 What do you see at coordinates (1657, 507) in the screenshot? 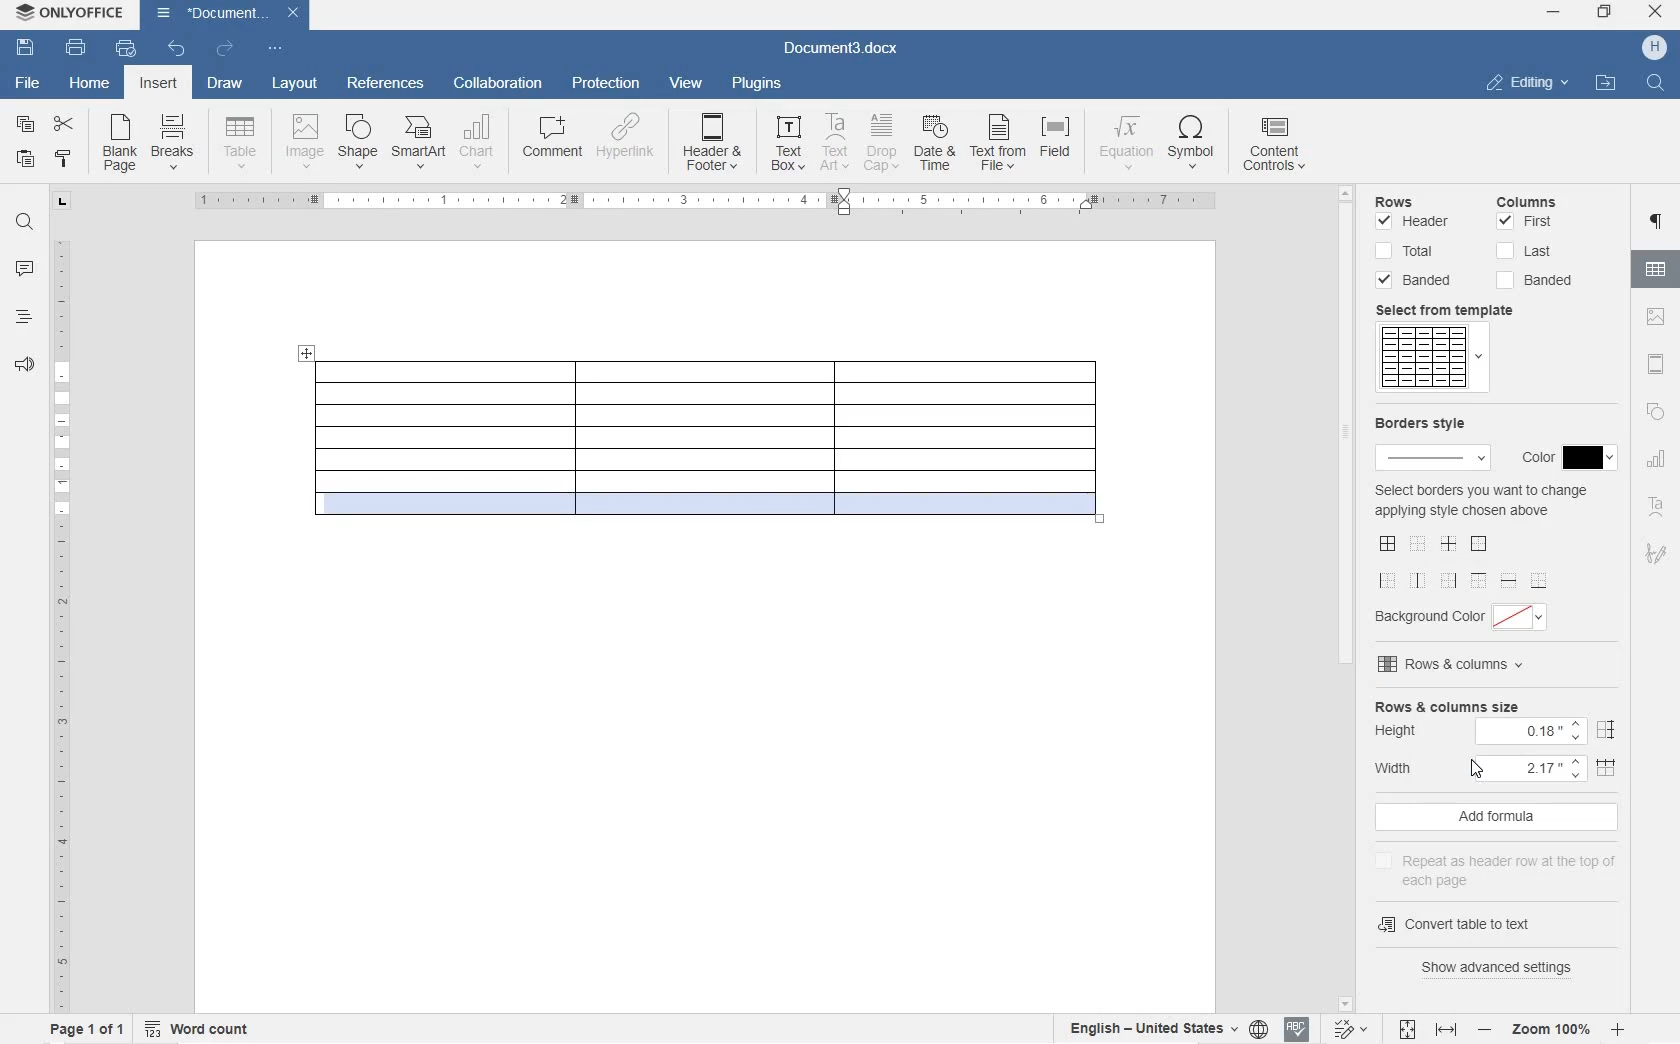
I see `TEXT ART` at bounding box center [1657, 507].